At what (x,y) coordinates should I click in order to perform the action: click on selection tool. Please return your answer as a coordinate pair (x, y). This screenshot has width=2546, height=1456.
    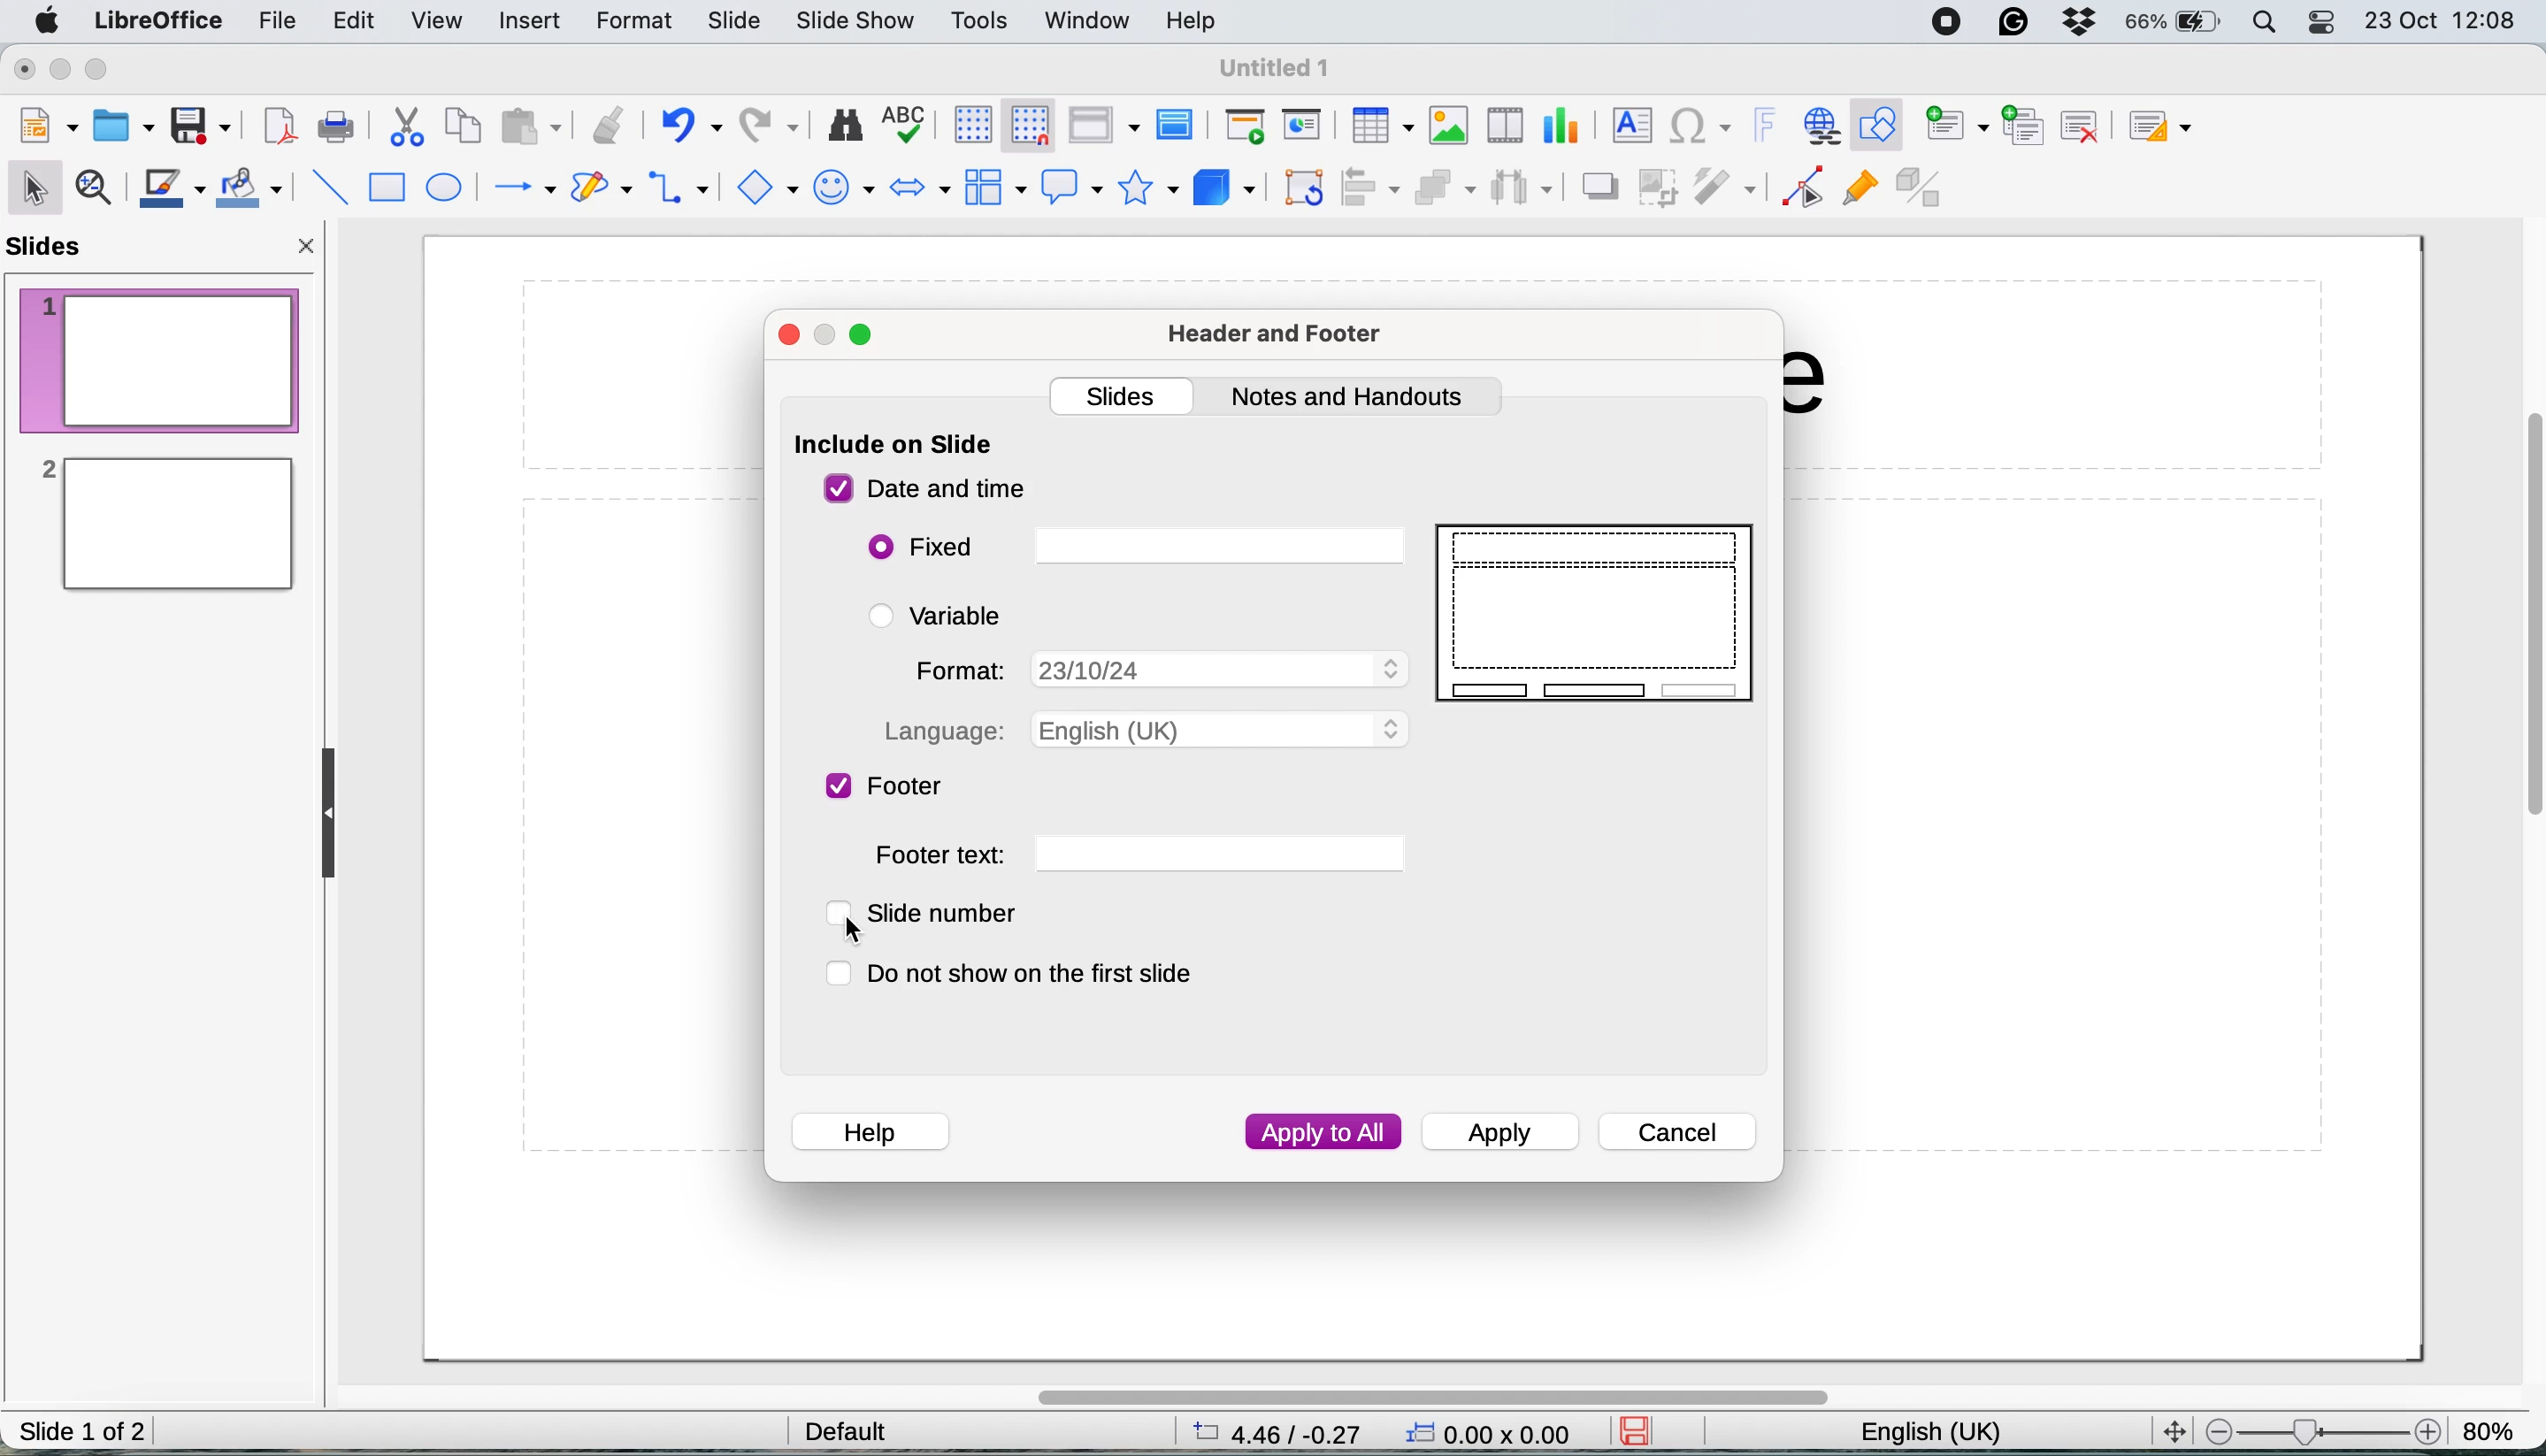
    Looking at the image, I should click on (37, 186).